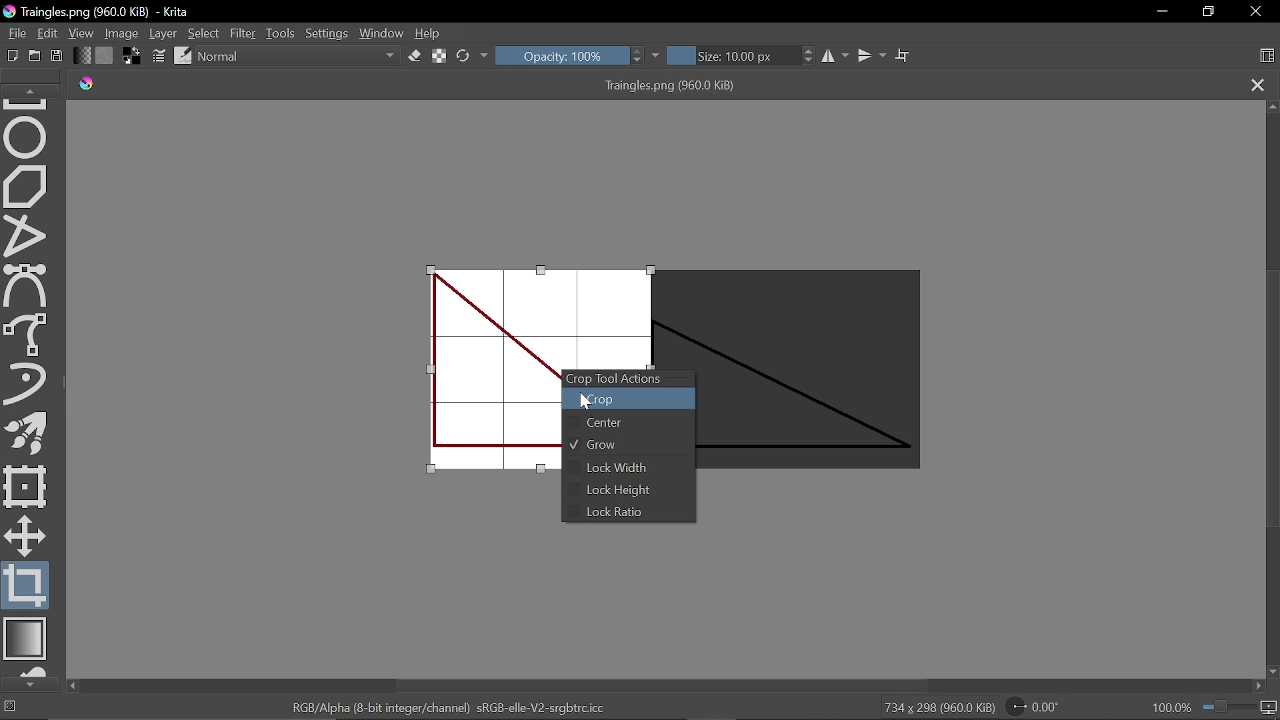 The height and width of the screenshot is (720, 1280). Describe the element at coordinates (160, 57) in the screenshot. I see `Edit brush settings` at that location.